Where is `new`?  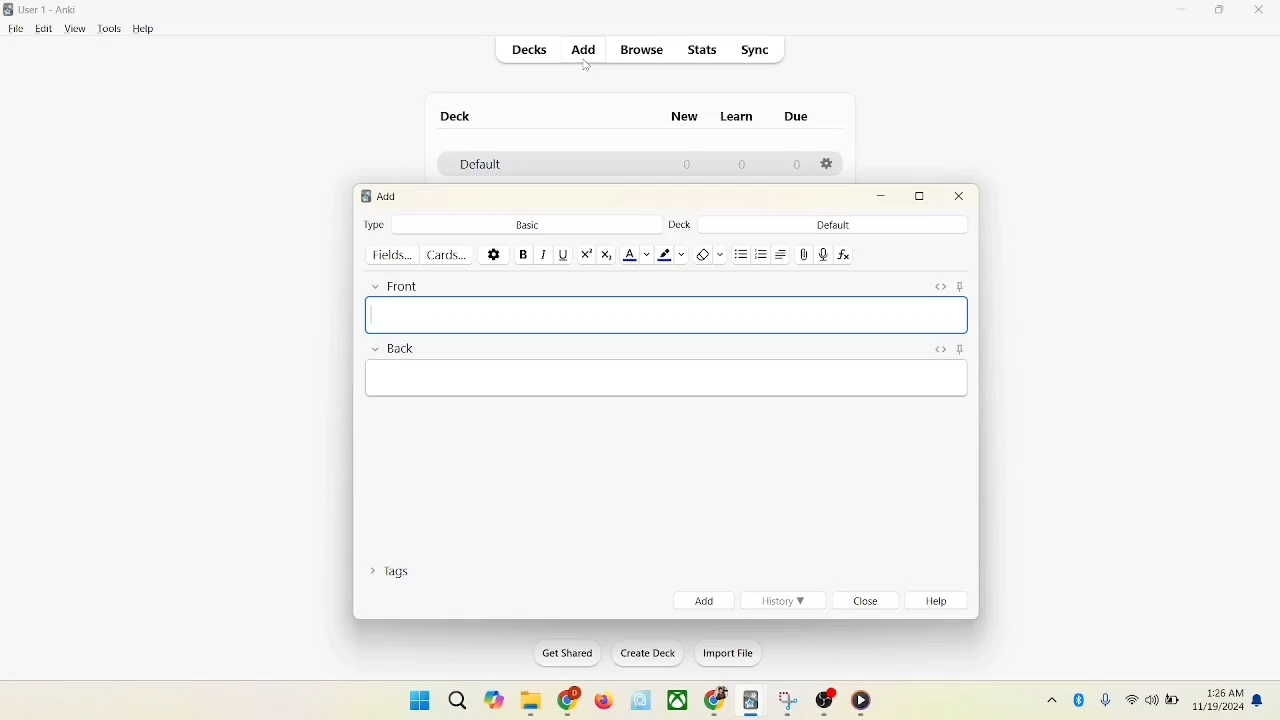
new is located at coordinates (685, 119).